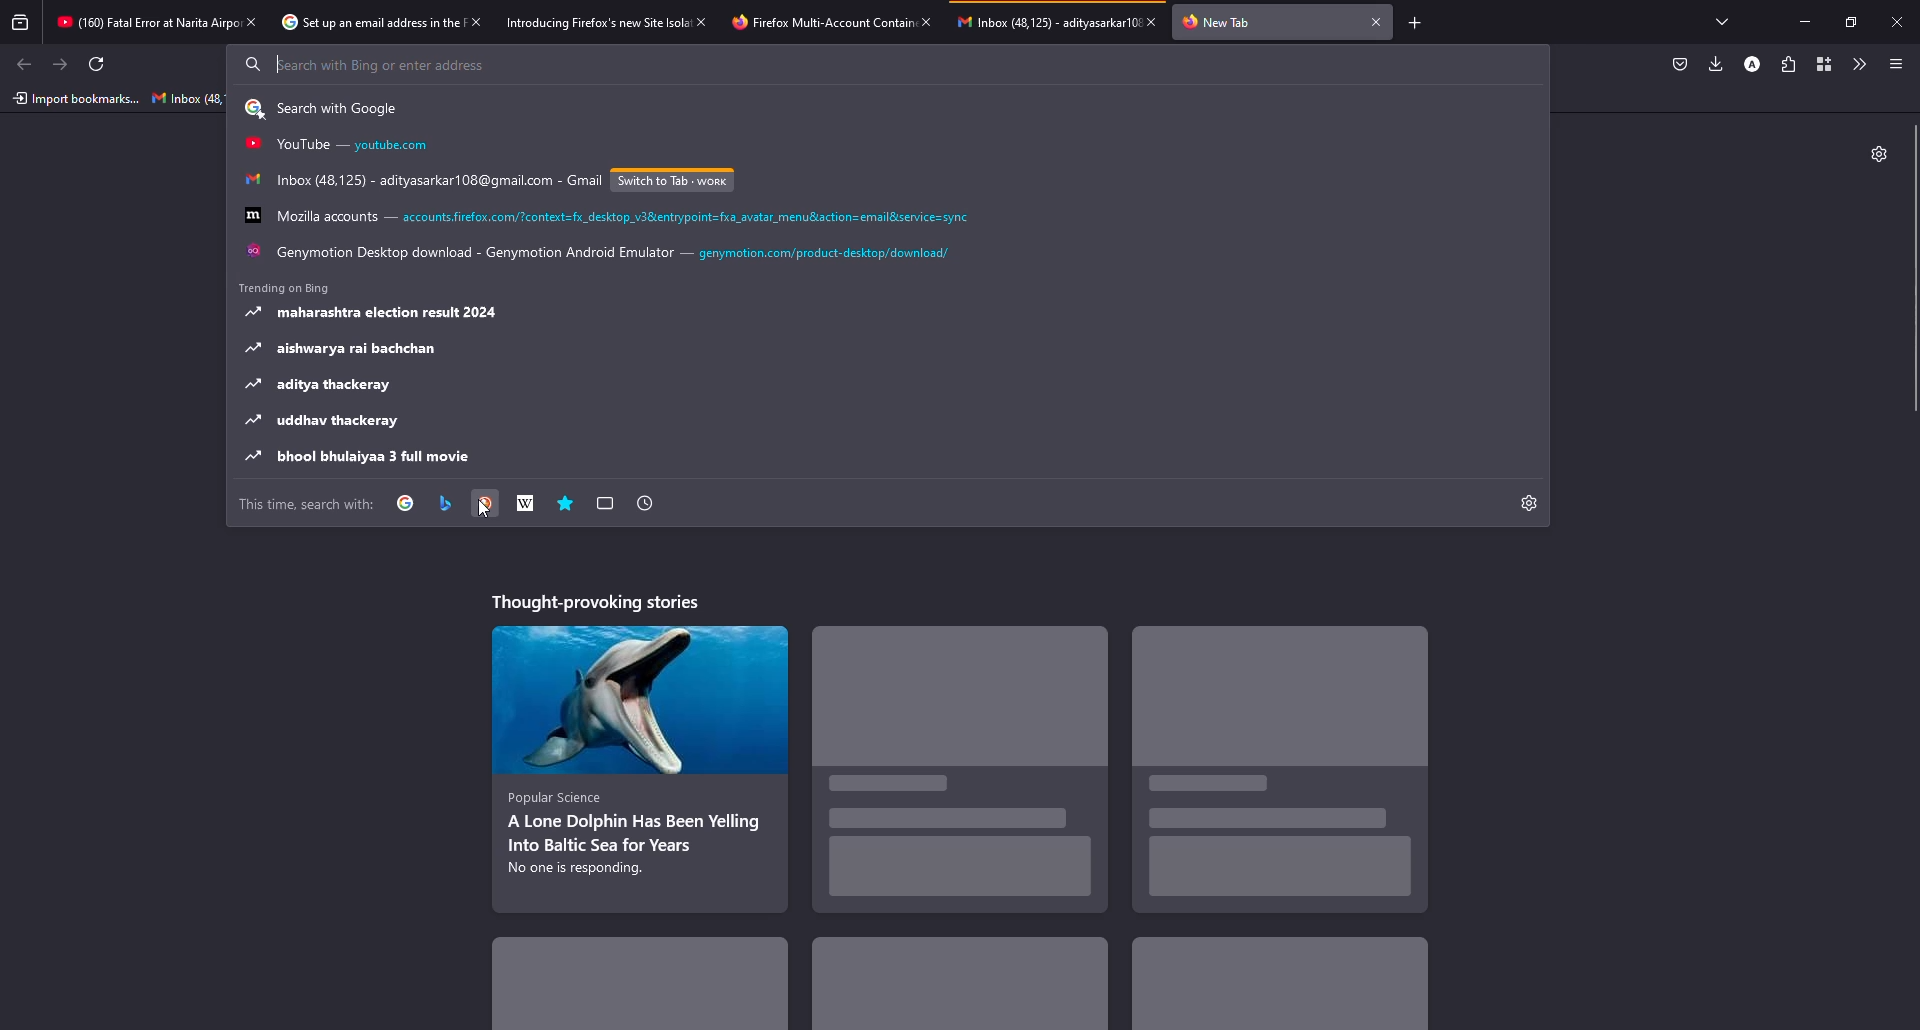  I want to click on menu, so click(1896, 64).